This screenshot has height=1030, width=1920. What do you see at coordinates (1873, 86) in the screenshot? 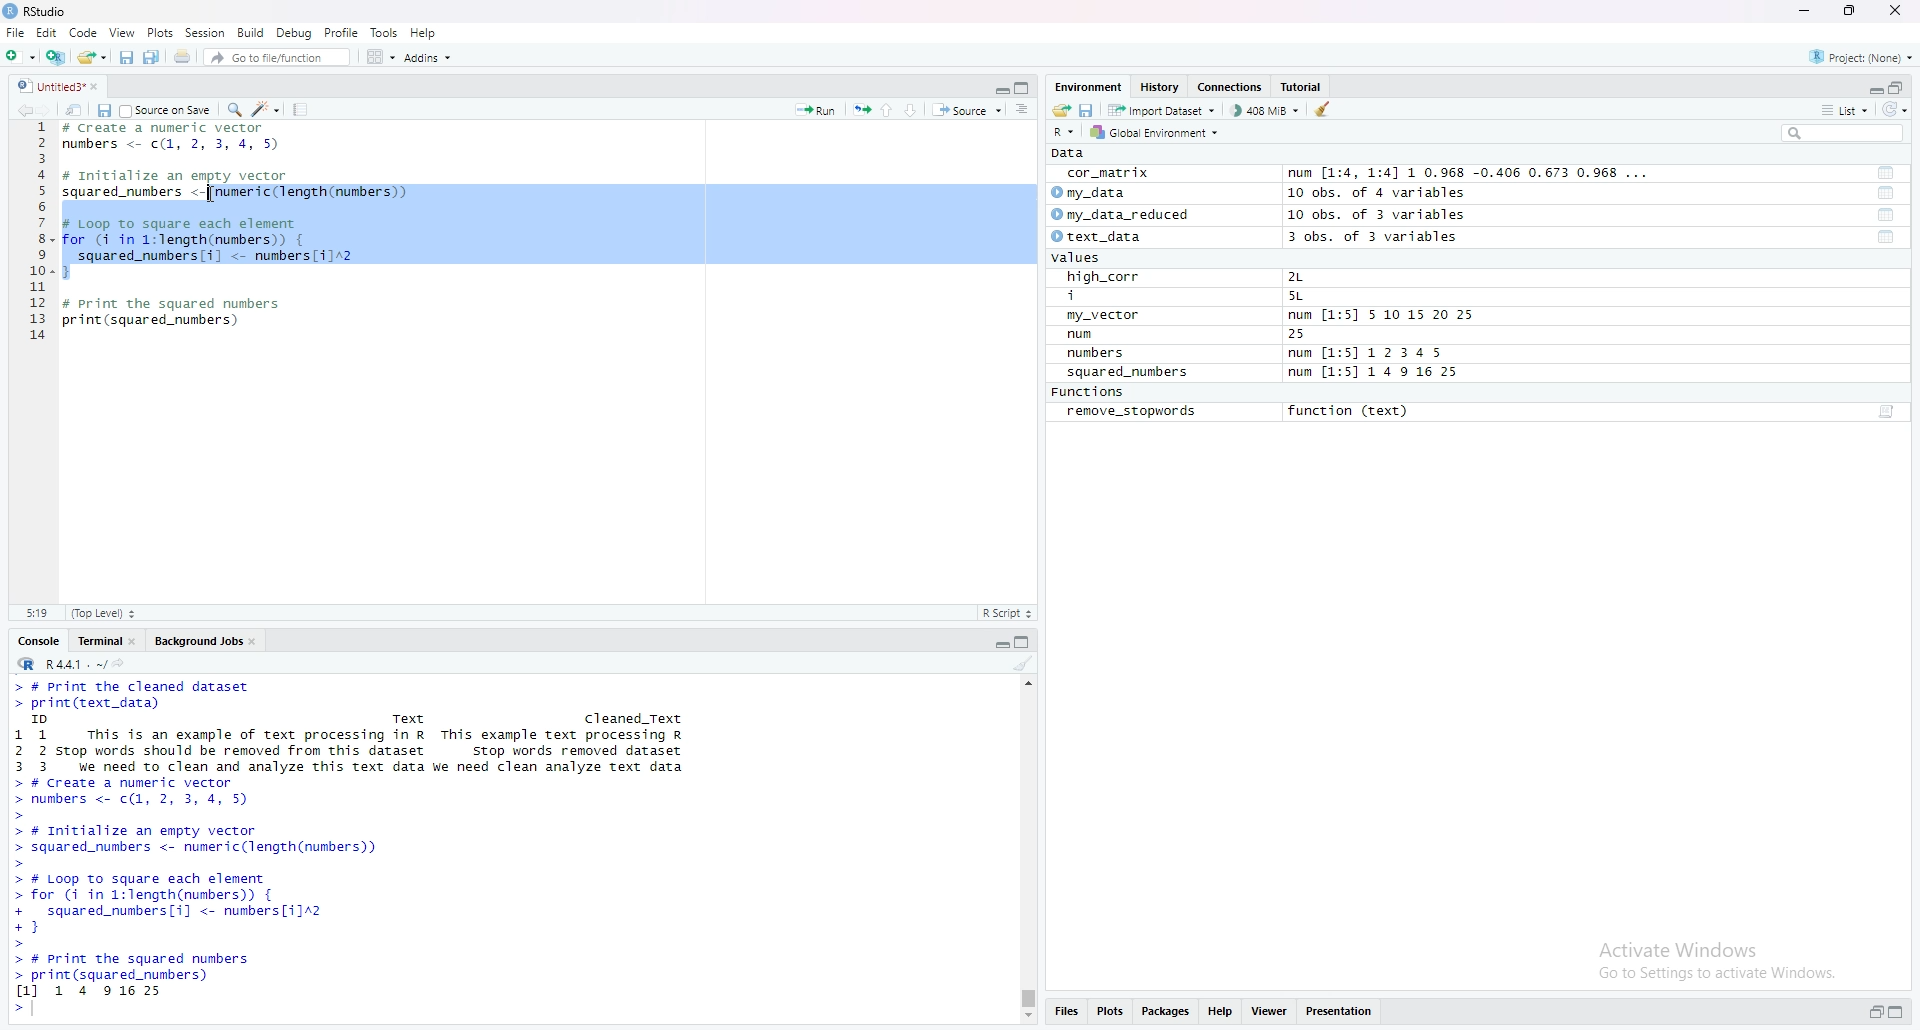
I see `minimize` at bounding box center [1873, 86].